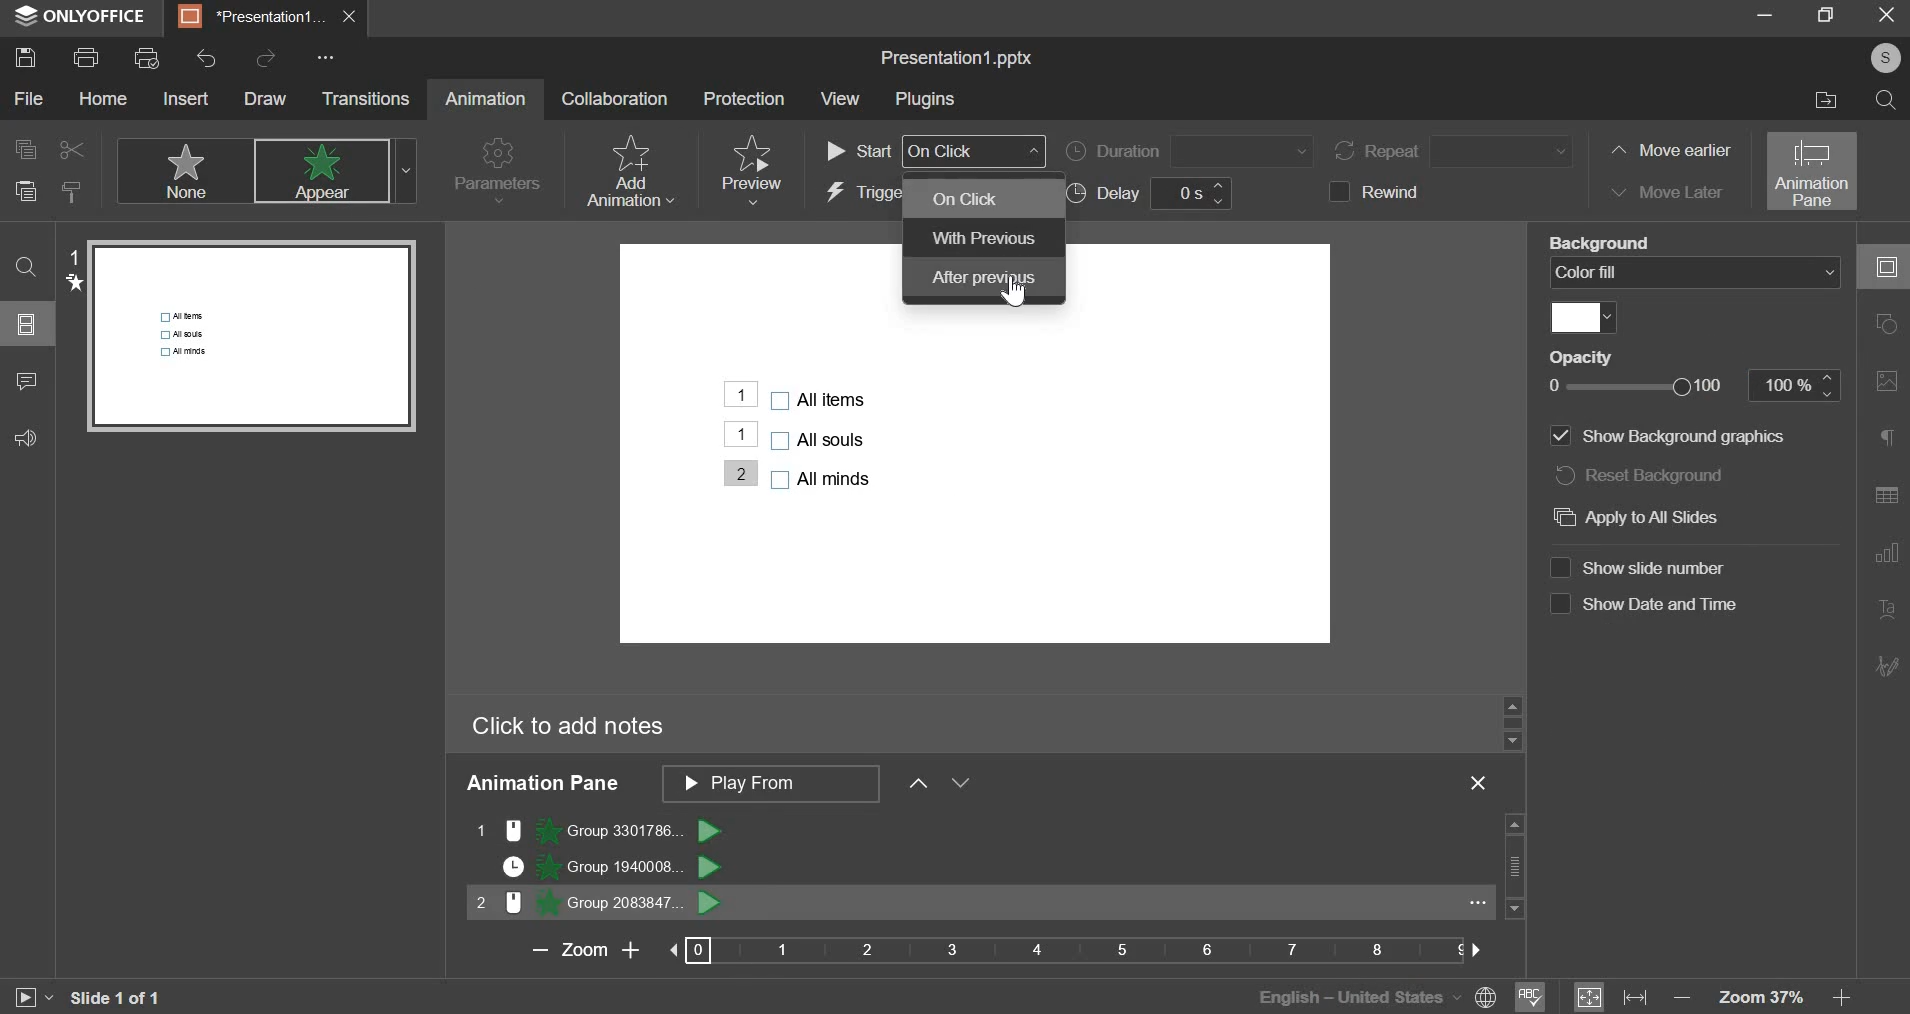 Image resolution: width=1910 pixels, height=1014 pixels. What do you see at coordinates (1663, 190) in the screenshot?
I see `move later` at bounding box center [1663, 190].